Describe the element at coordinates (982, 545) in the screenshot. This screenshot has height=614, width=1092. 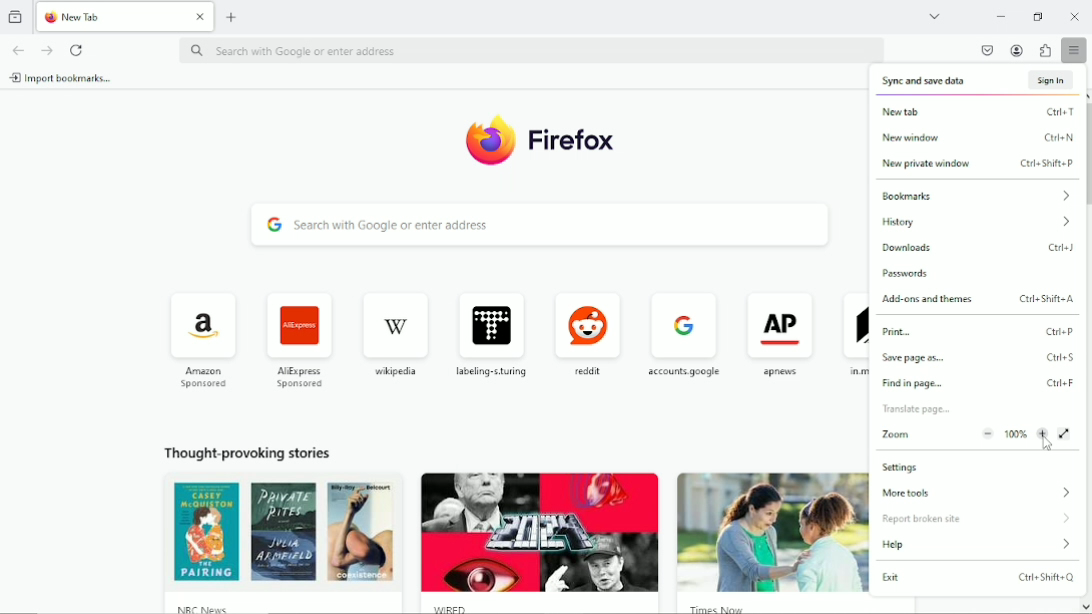
I see `Help` at that location.